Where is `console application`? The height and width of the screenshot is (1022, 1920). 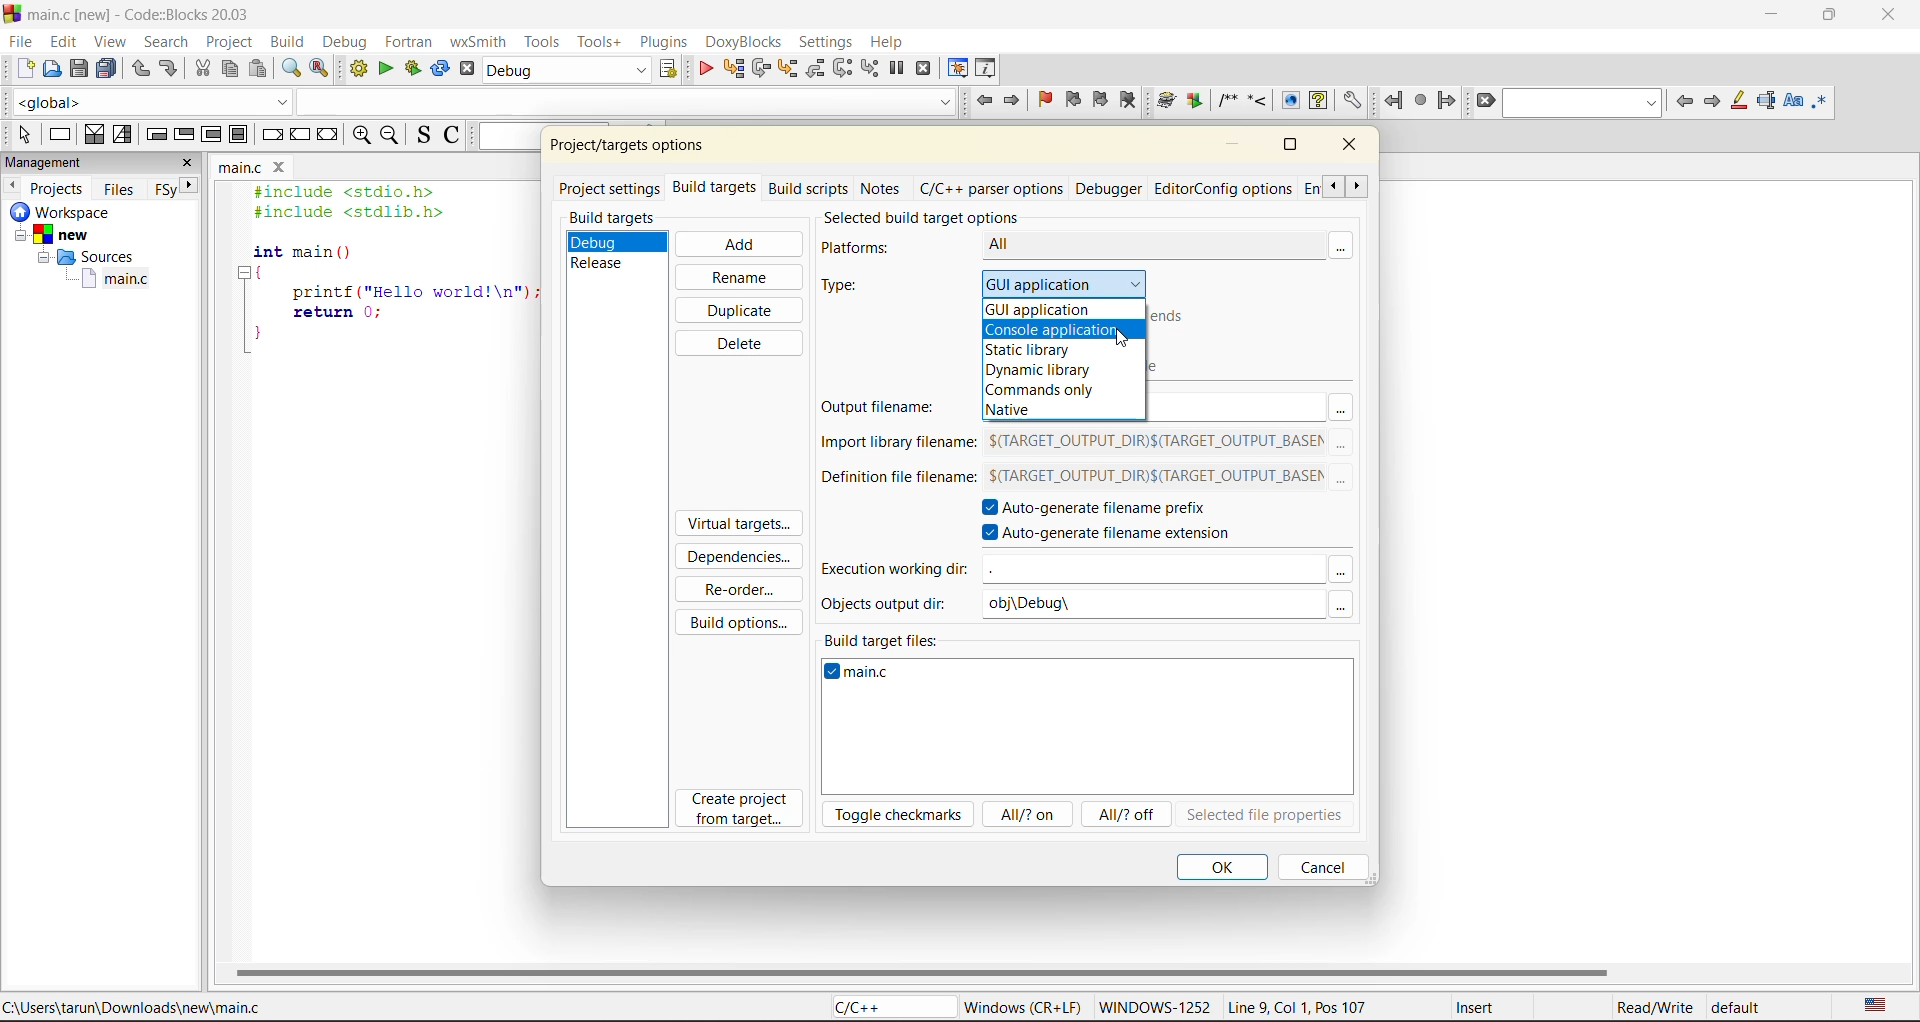
console application is located at coordinates (1052, 330).